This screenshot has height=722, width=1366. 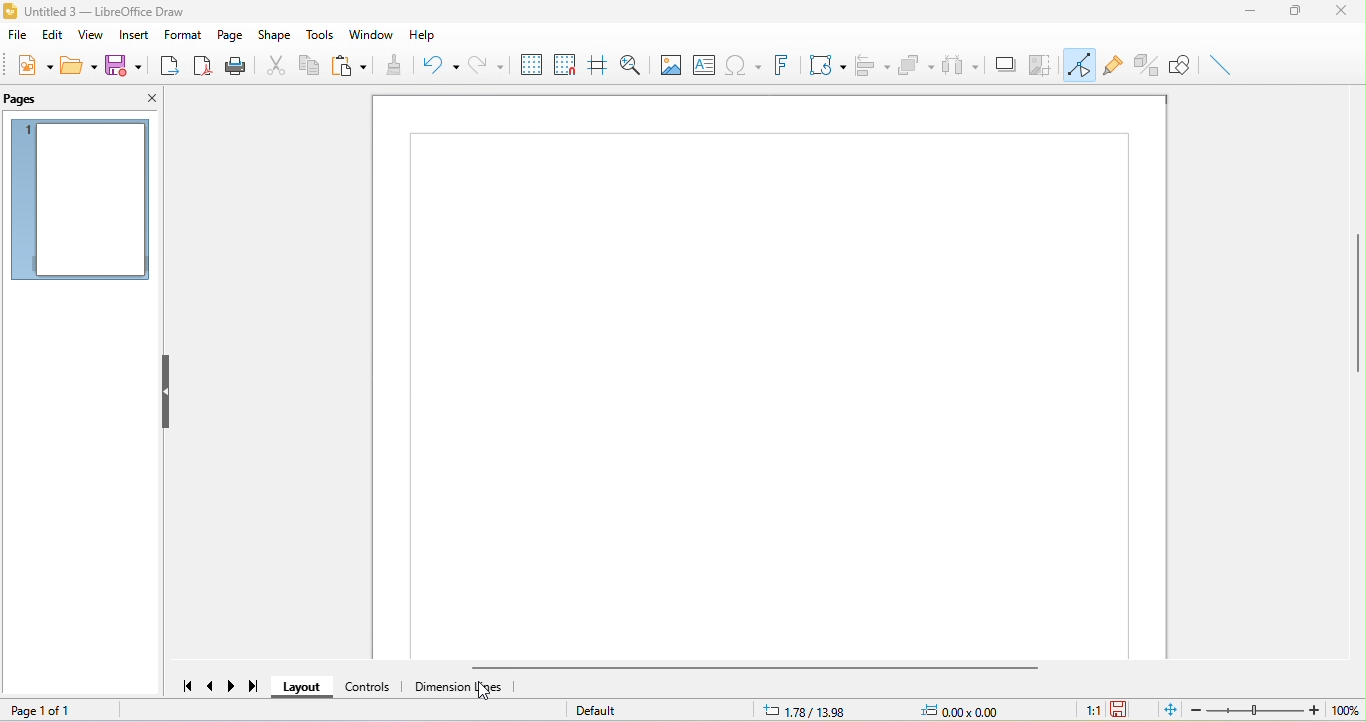 What do you see at coordinates (33, 69) in the screenshot?
I see `new` at bounding box center [33, 69].